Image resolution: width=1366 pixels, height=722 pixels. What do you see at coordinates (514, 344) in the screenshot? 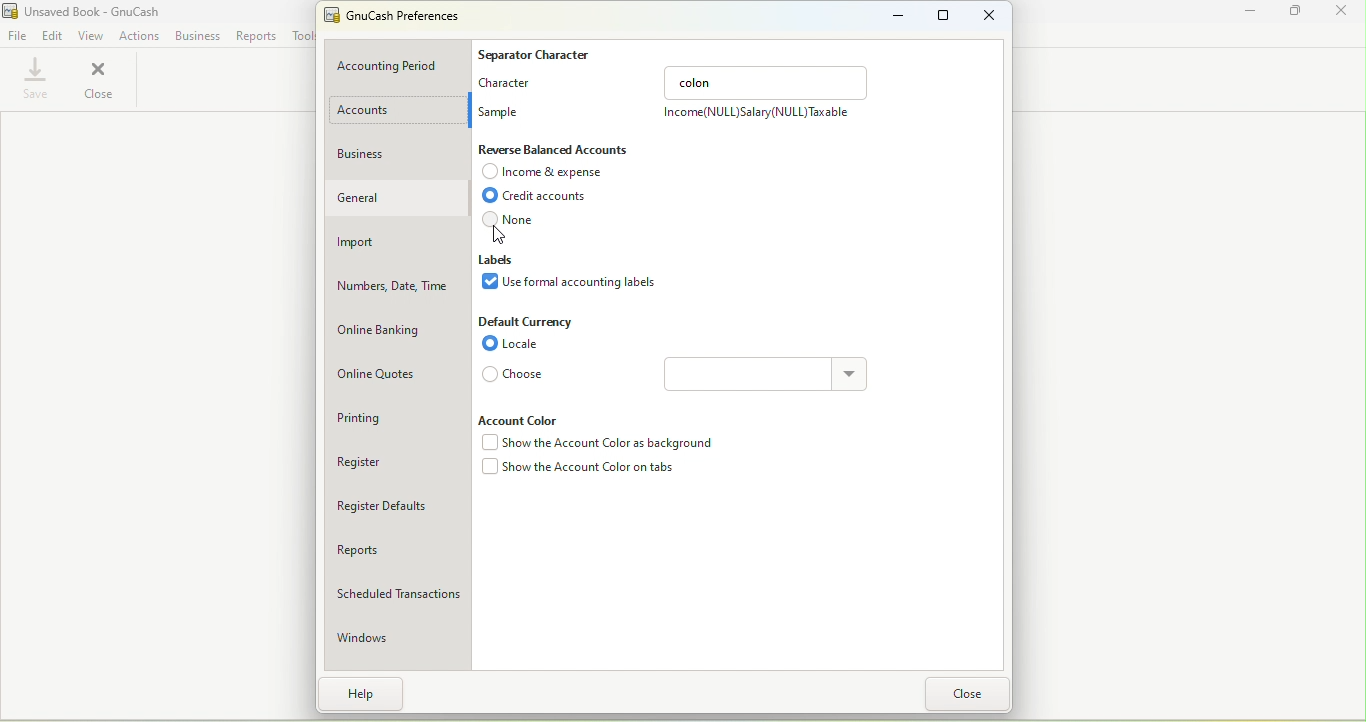
I see `Locale` at bounding box center [514, 344].